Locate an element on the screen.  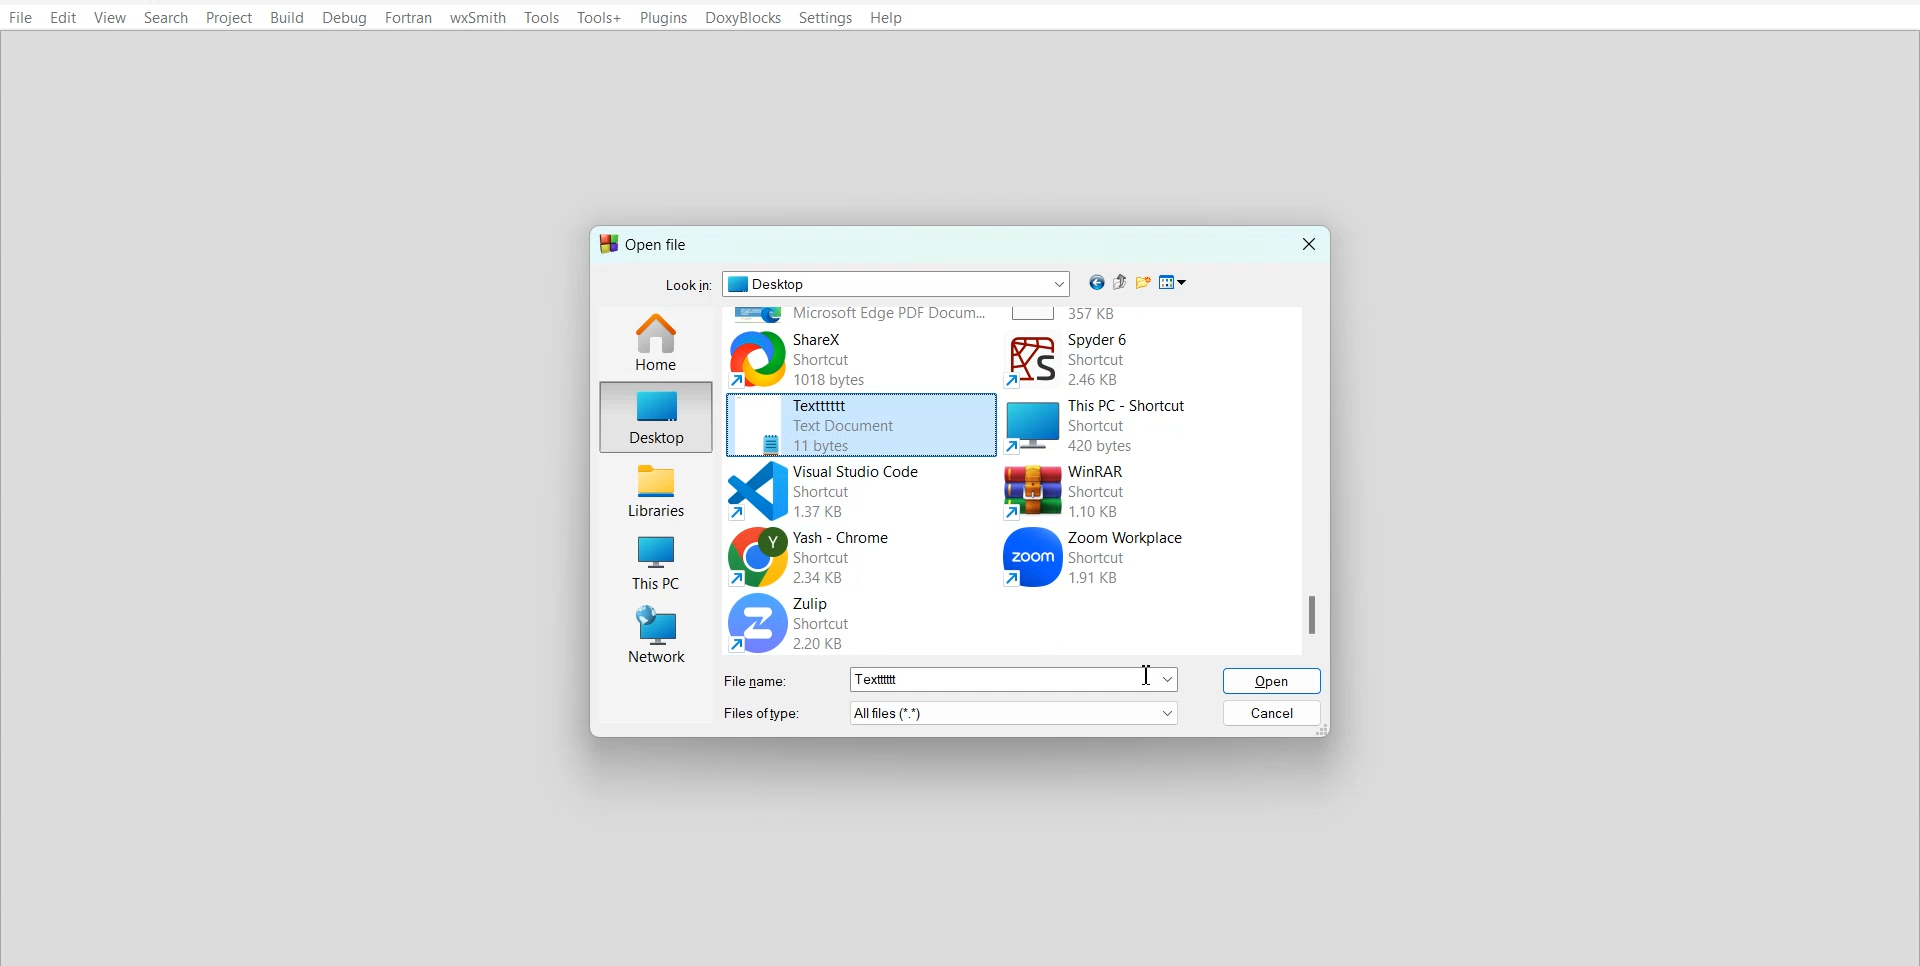
File is located at coordinates (859, 424).